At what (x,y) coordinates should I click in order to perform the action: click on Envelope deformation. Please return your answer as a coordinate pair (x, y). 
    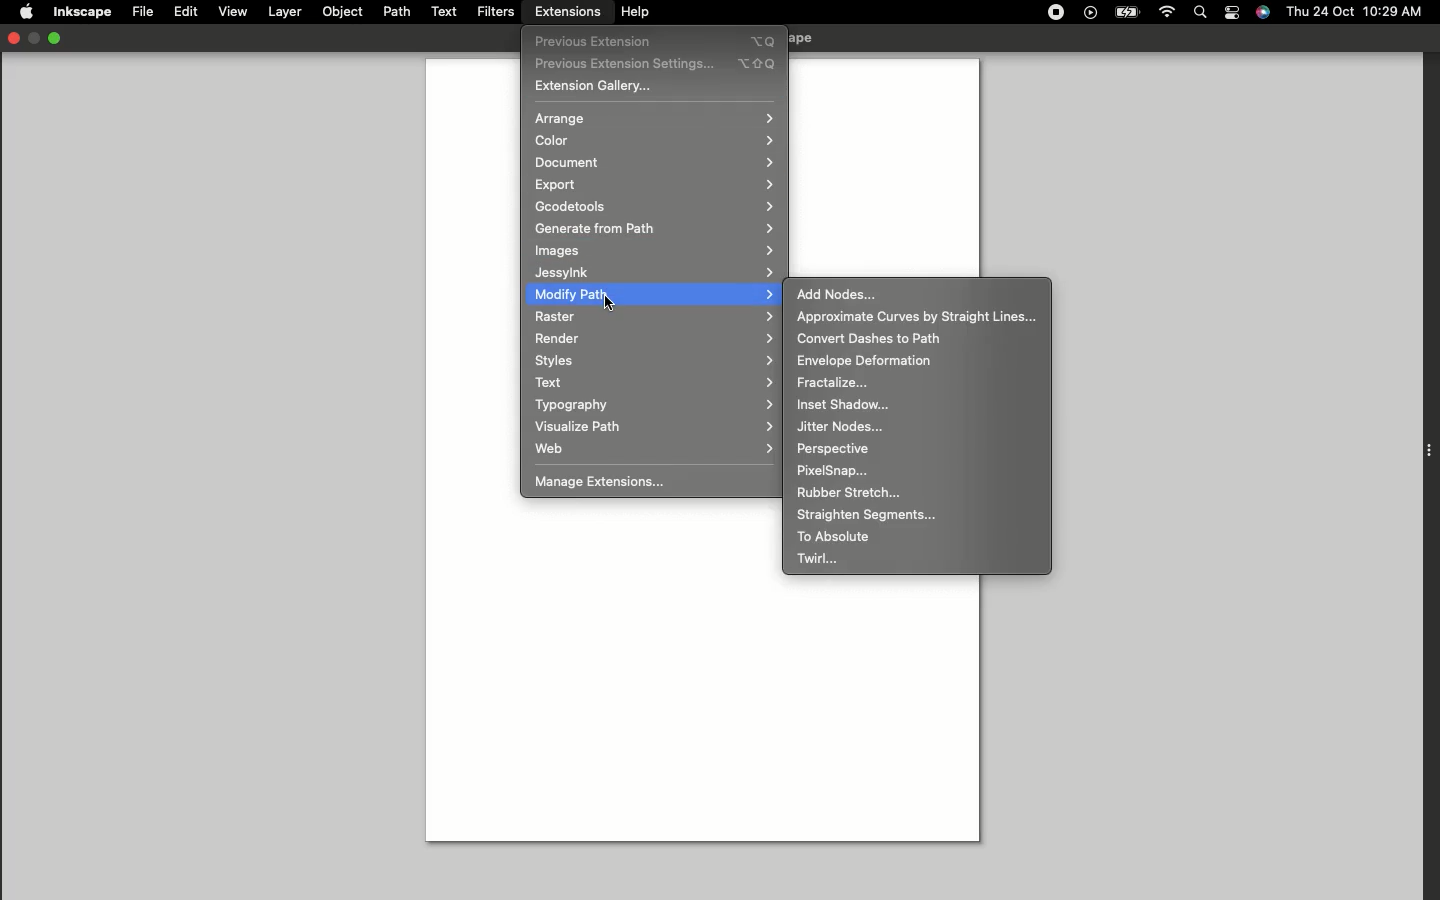
    Looking at the image, I should click on (866, 361).